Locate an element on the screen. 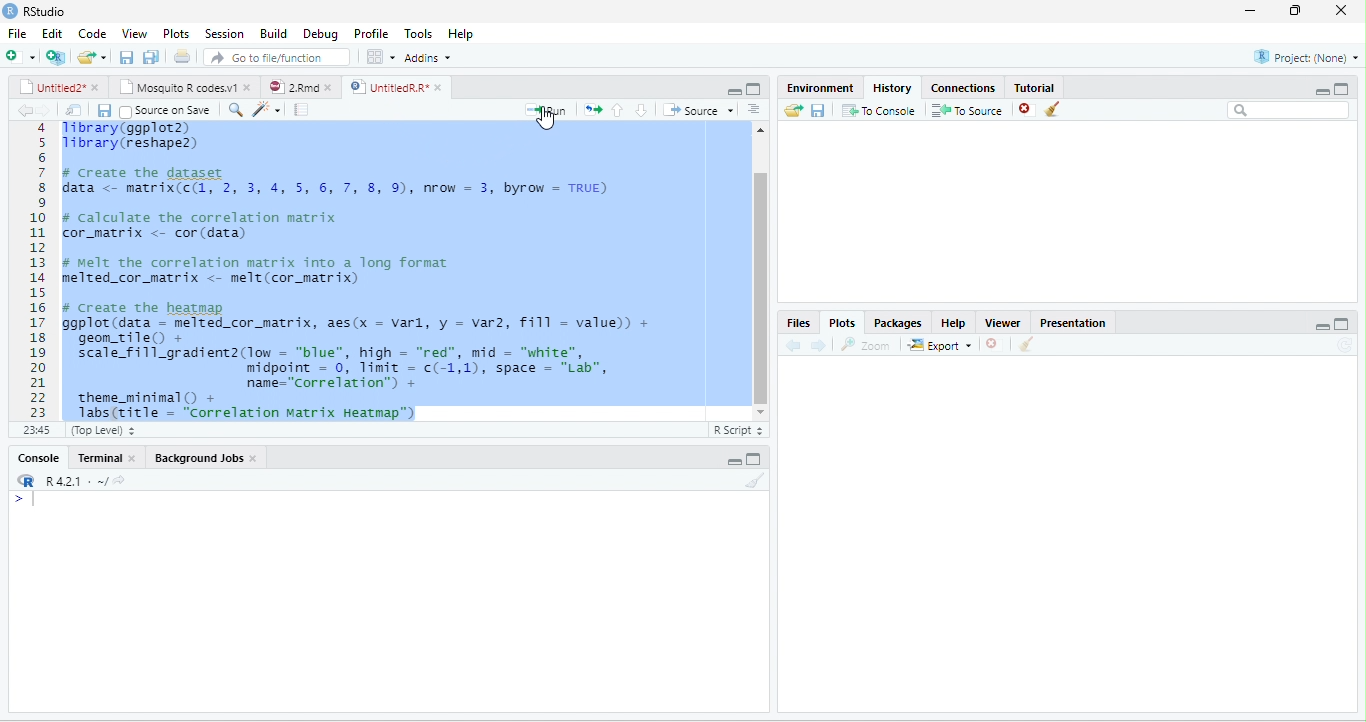  minimize is located at coordinates (728, 89).